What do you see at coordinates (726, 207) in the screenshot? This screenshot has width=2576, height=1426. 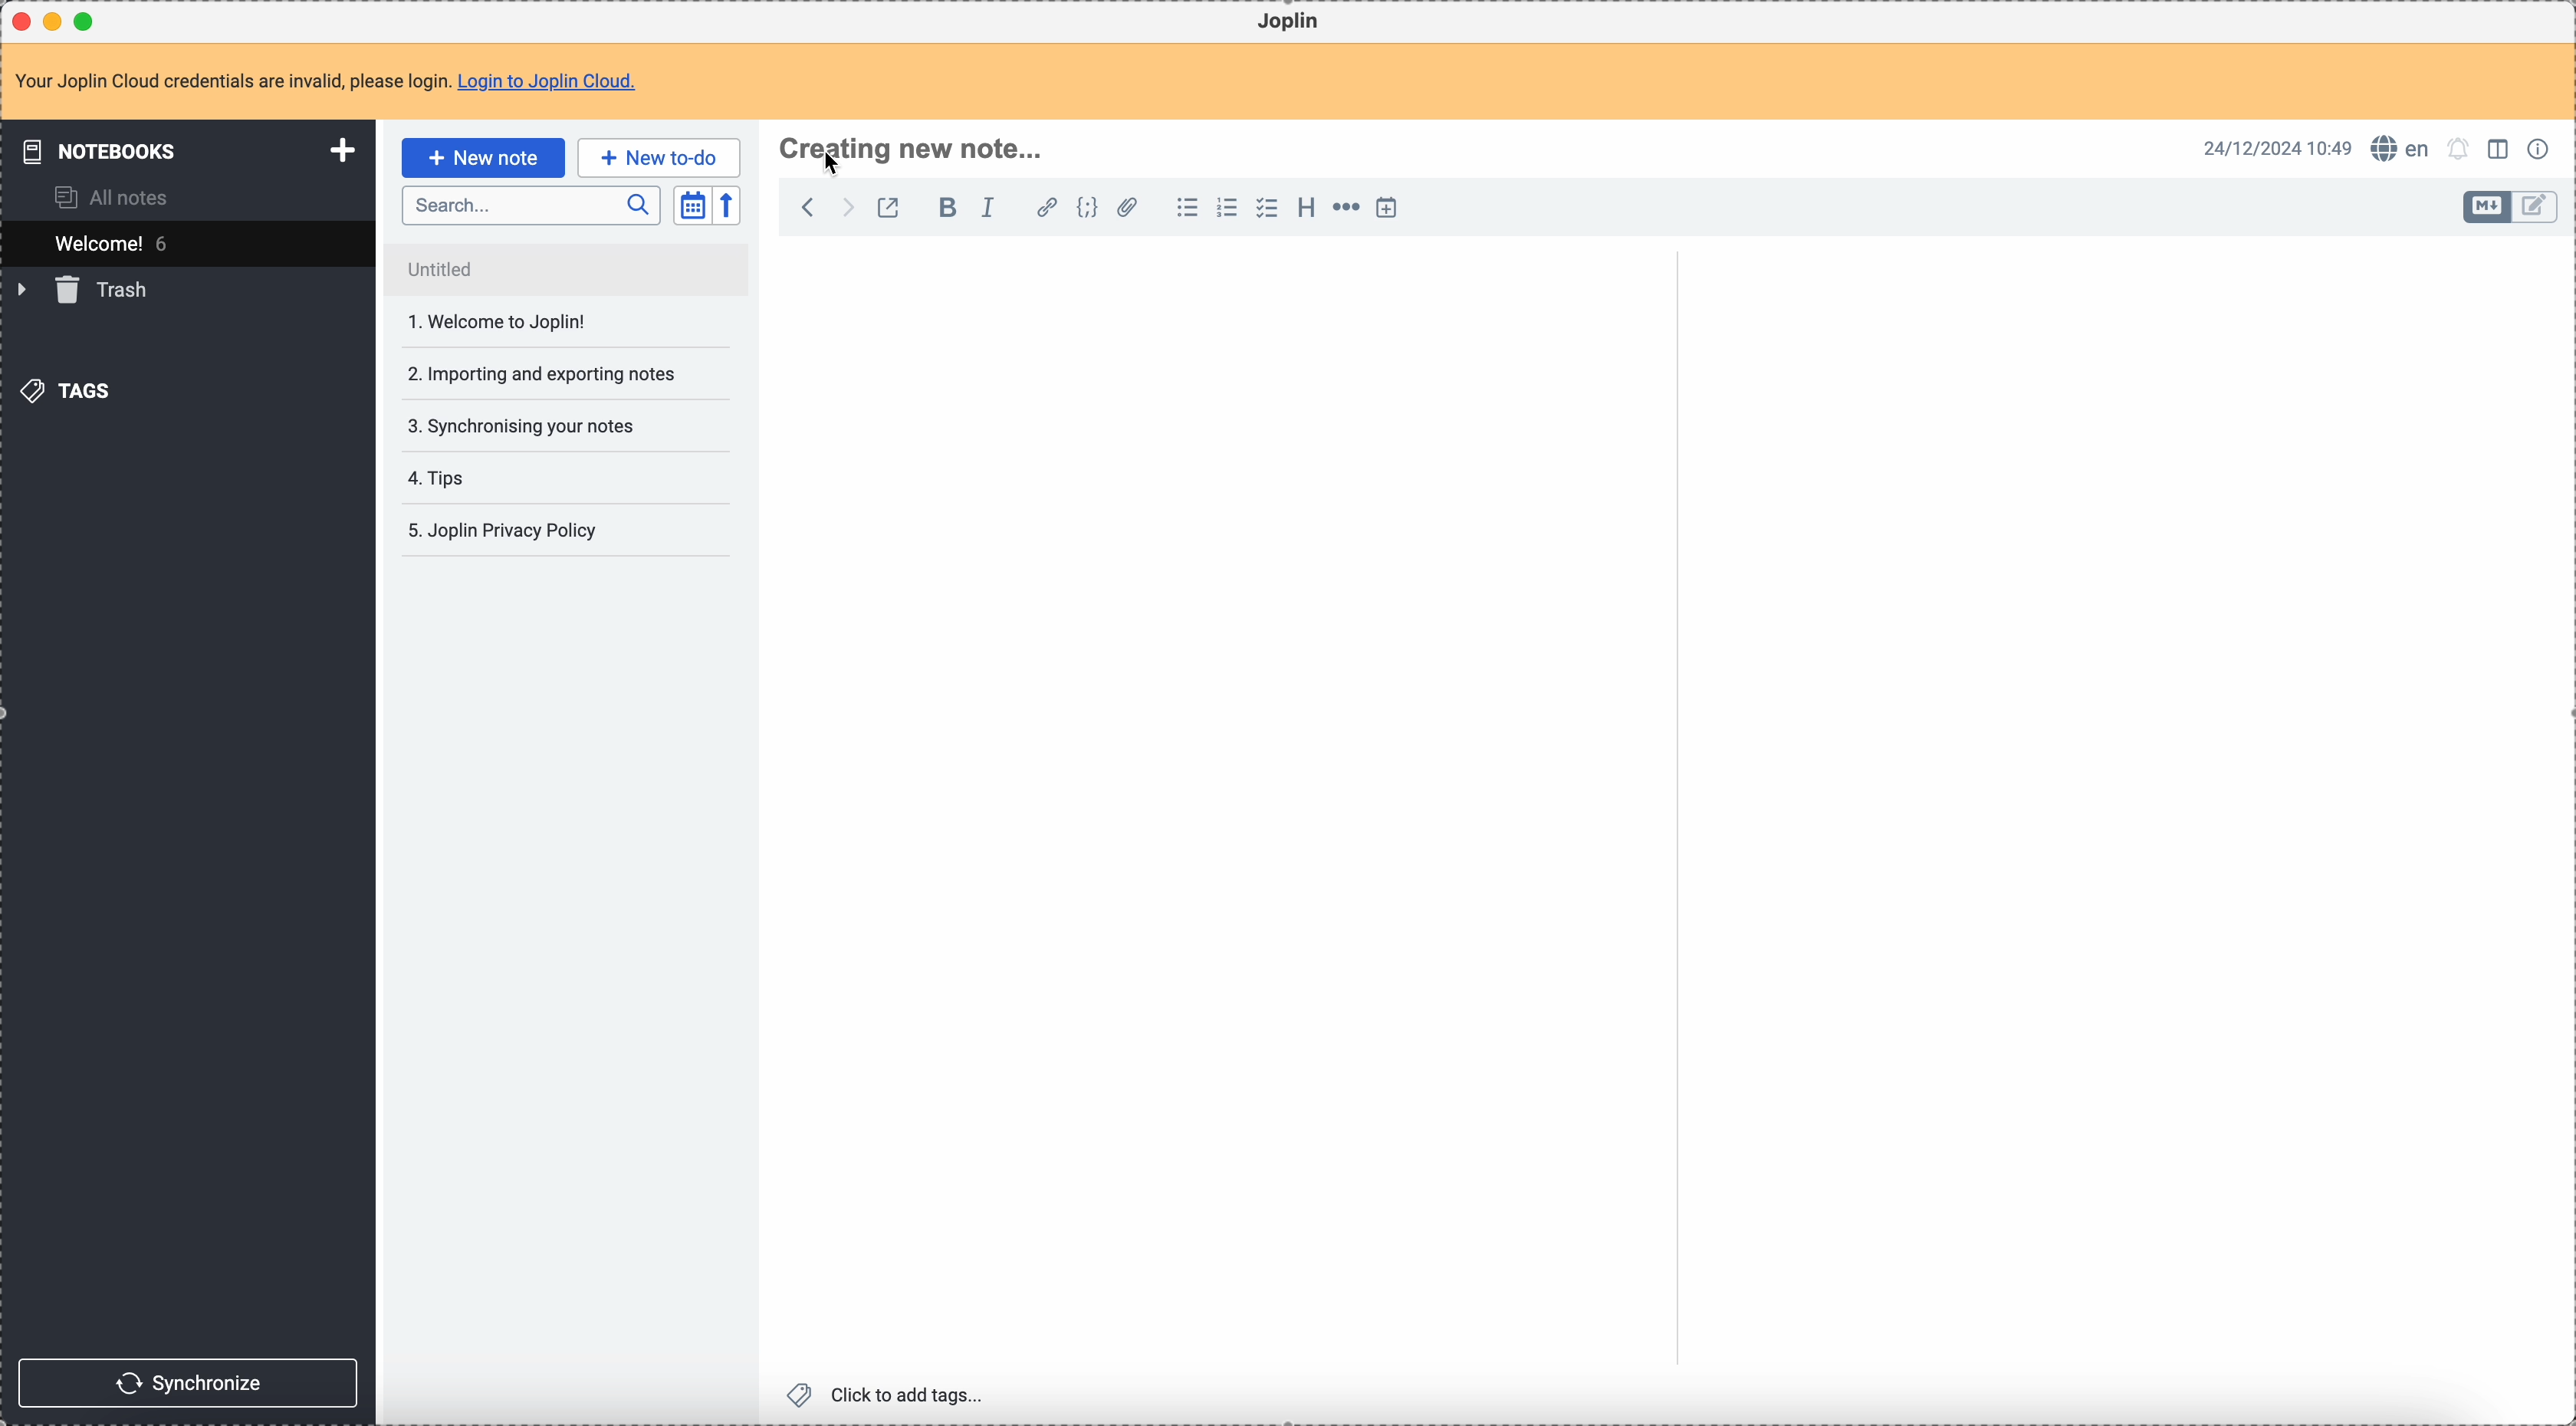 I see `reverse sort order` at bounding box center [726, 207].